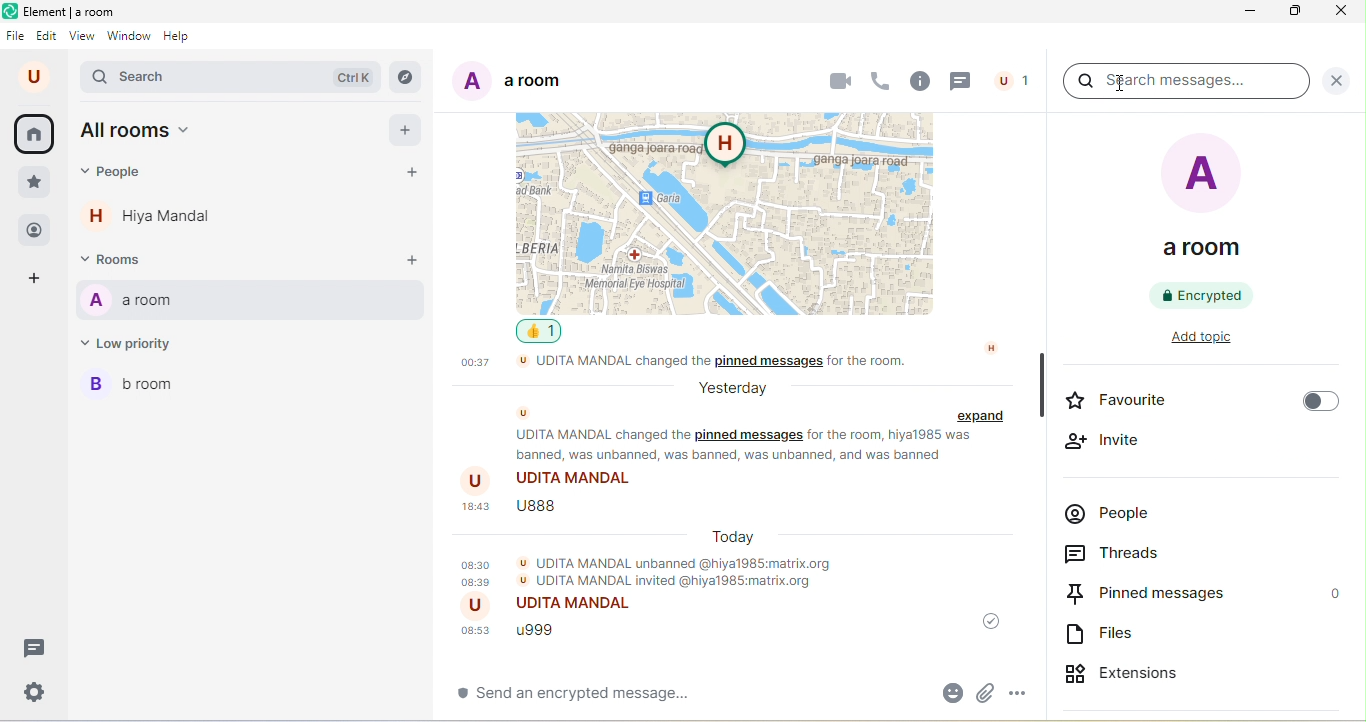  What do you see at coordinates (234, 78) in the screenshot?
I see `search` at bounding box center [234, 78].